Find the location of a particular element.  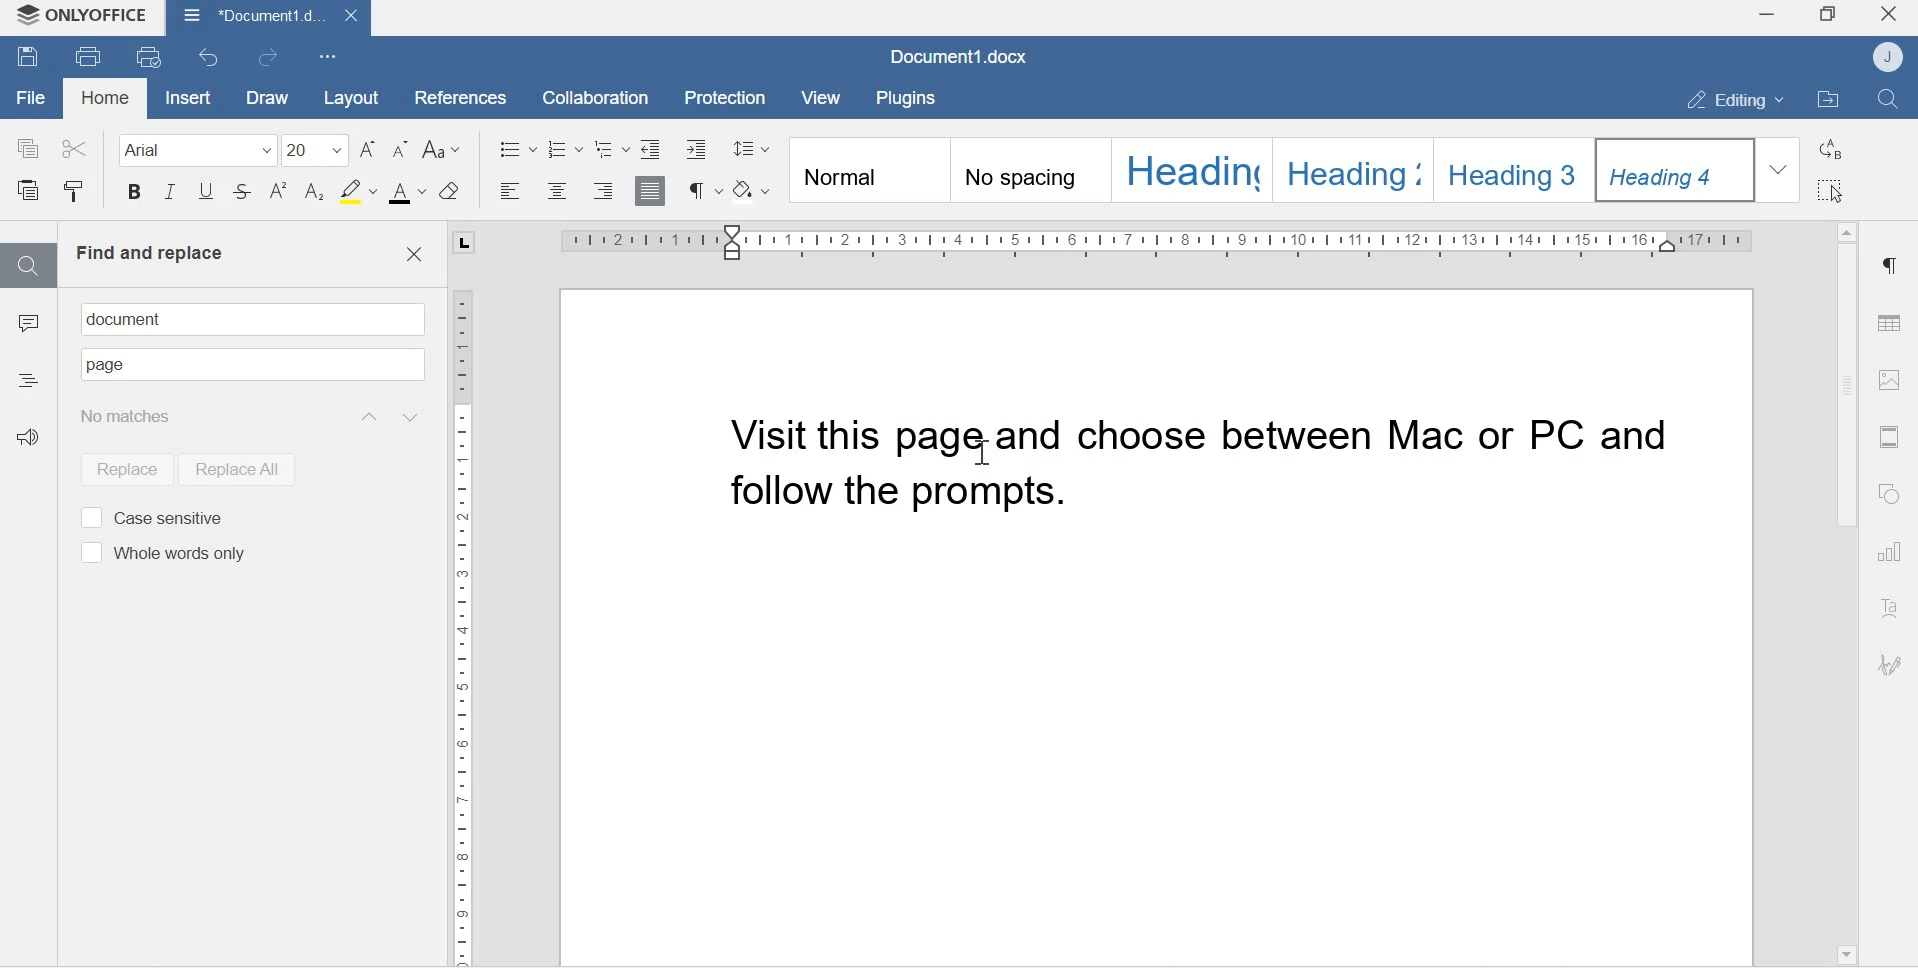

Underline is located at coordinates (205, 196).